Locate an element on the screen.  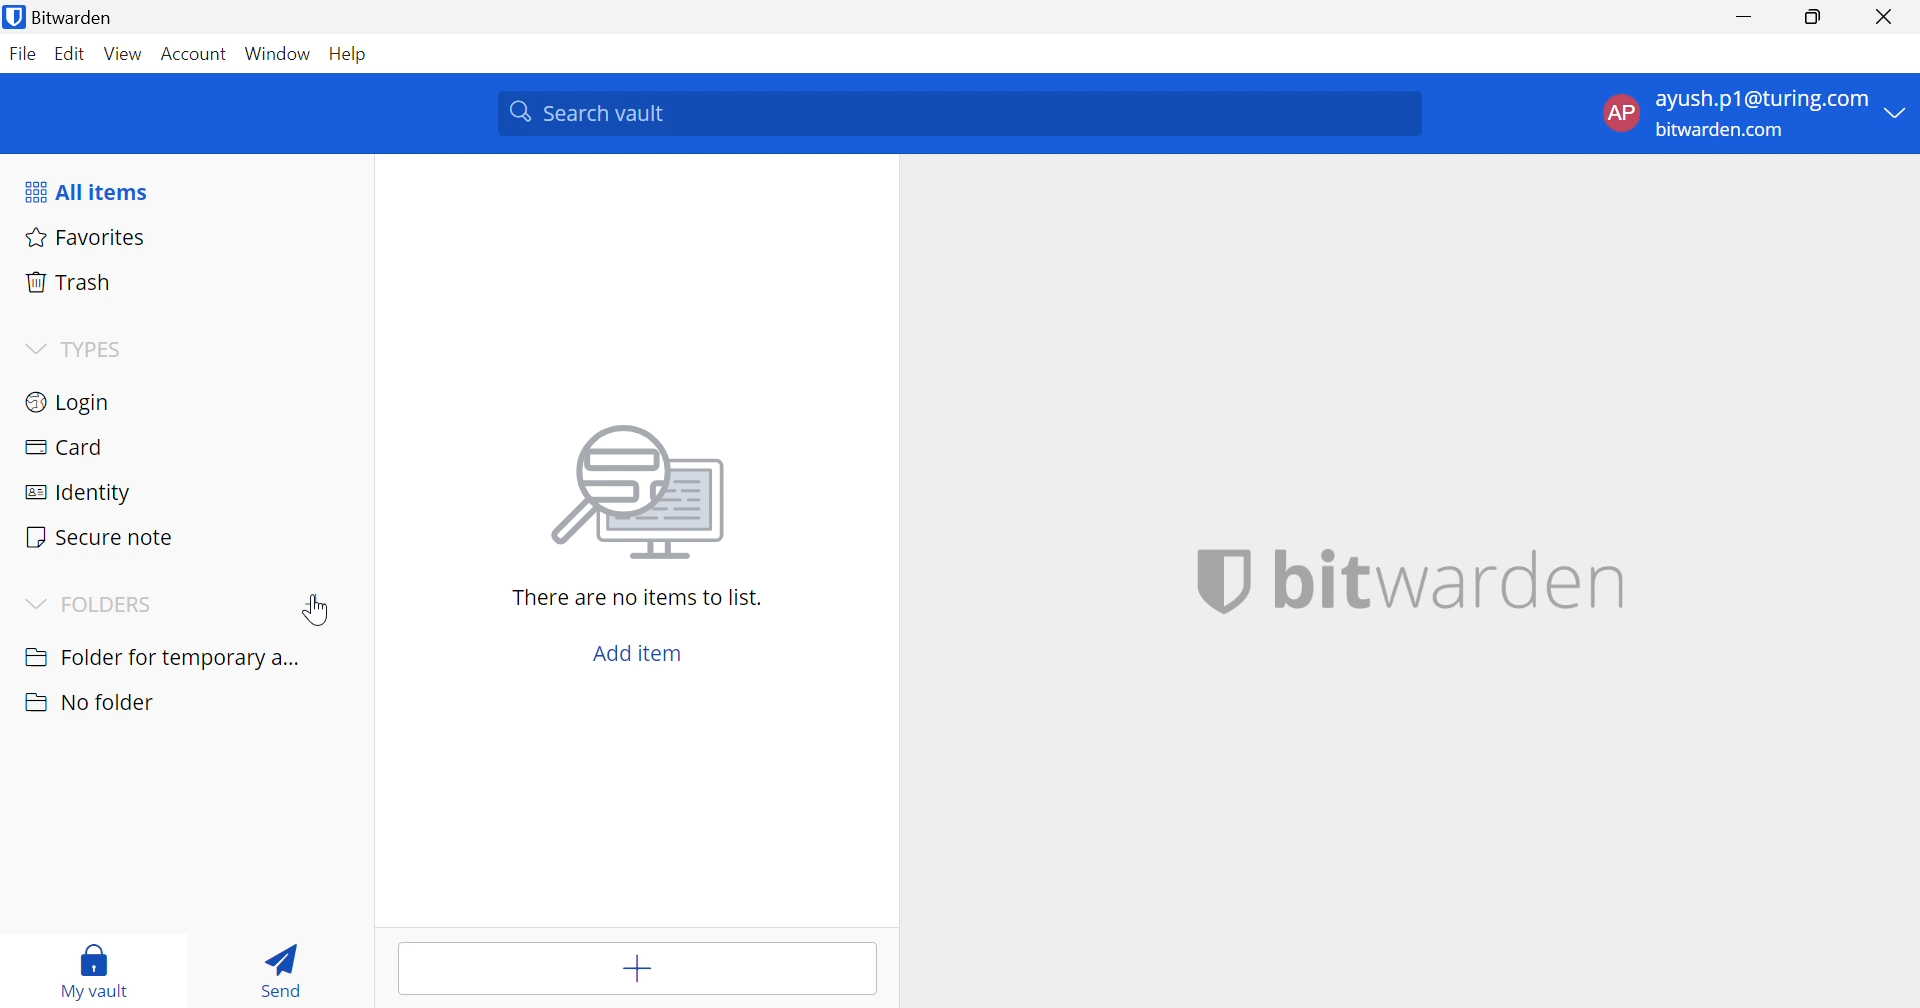
Window is located at coordinates (275, 53).